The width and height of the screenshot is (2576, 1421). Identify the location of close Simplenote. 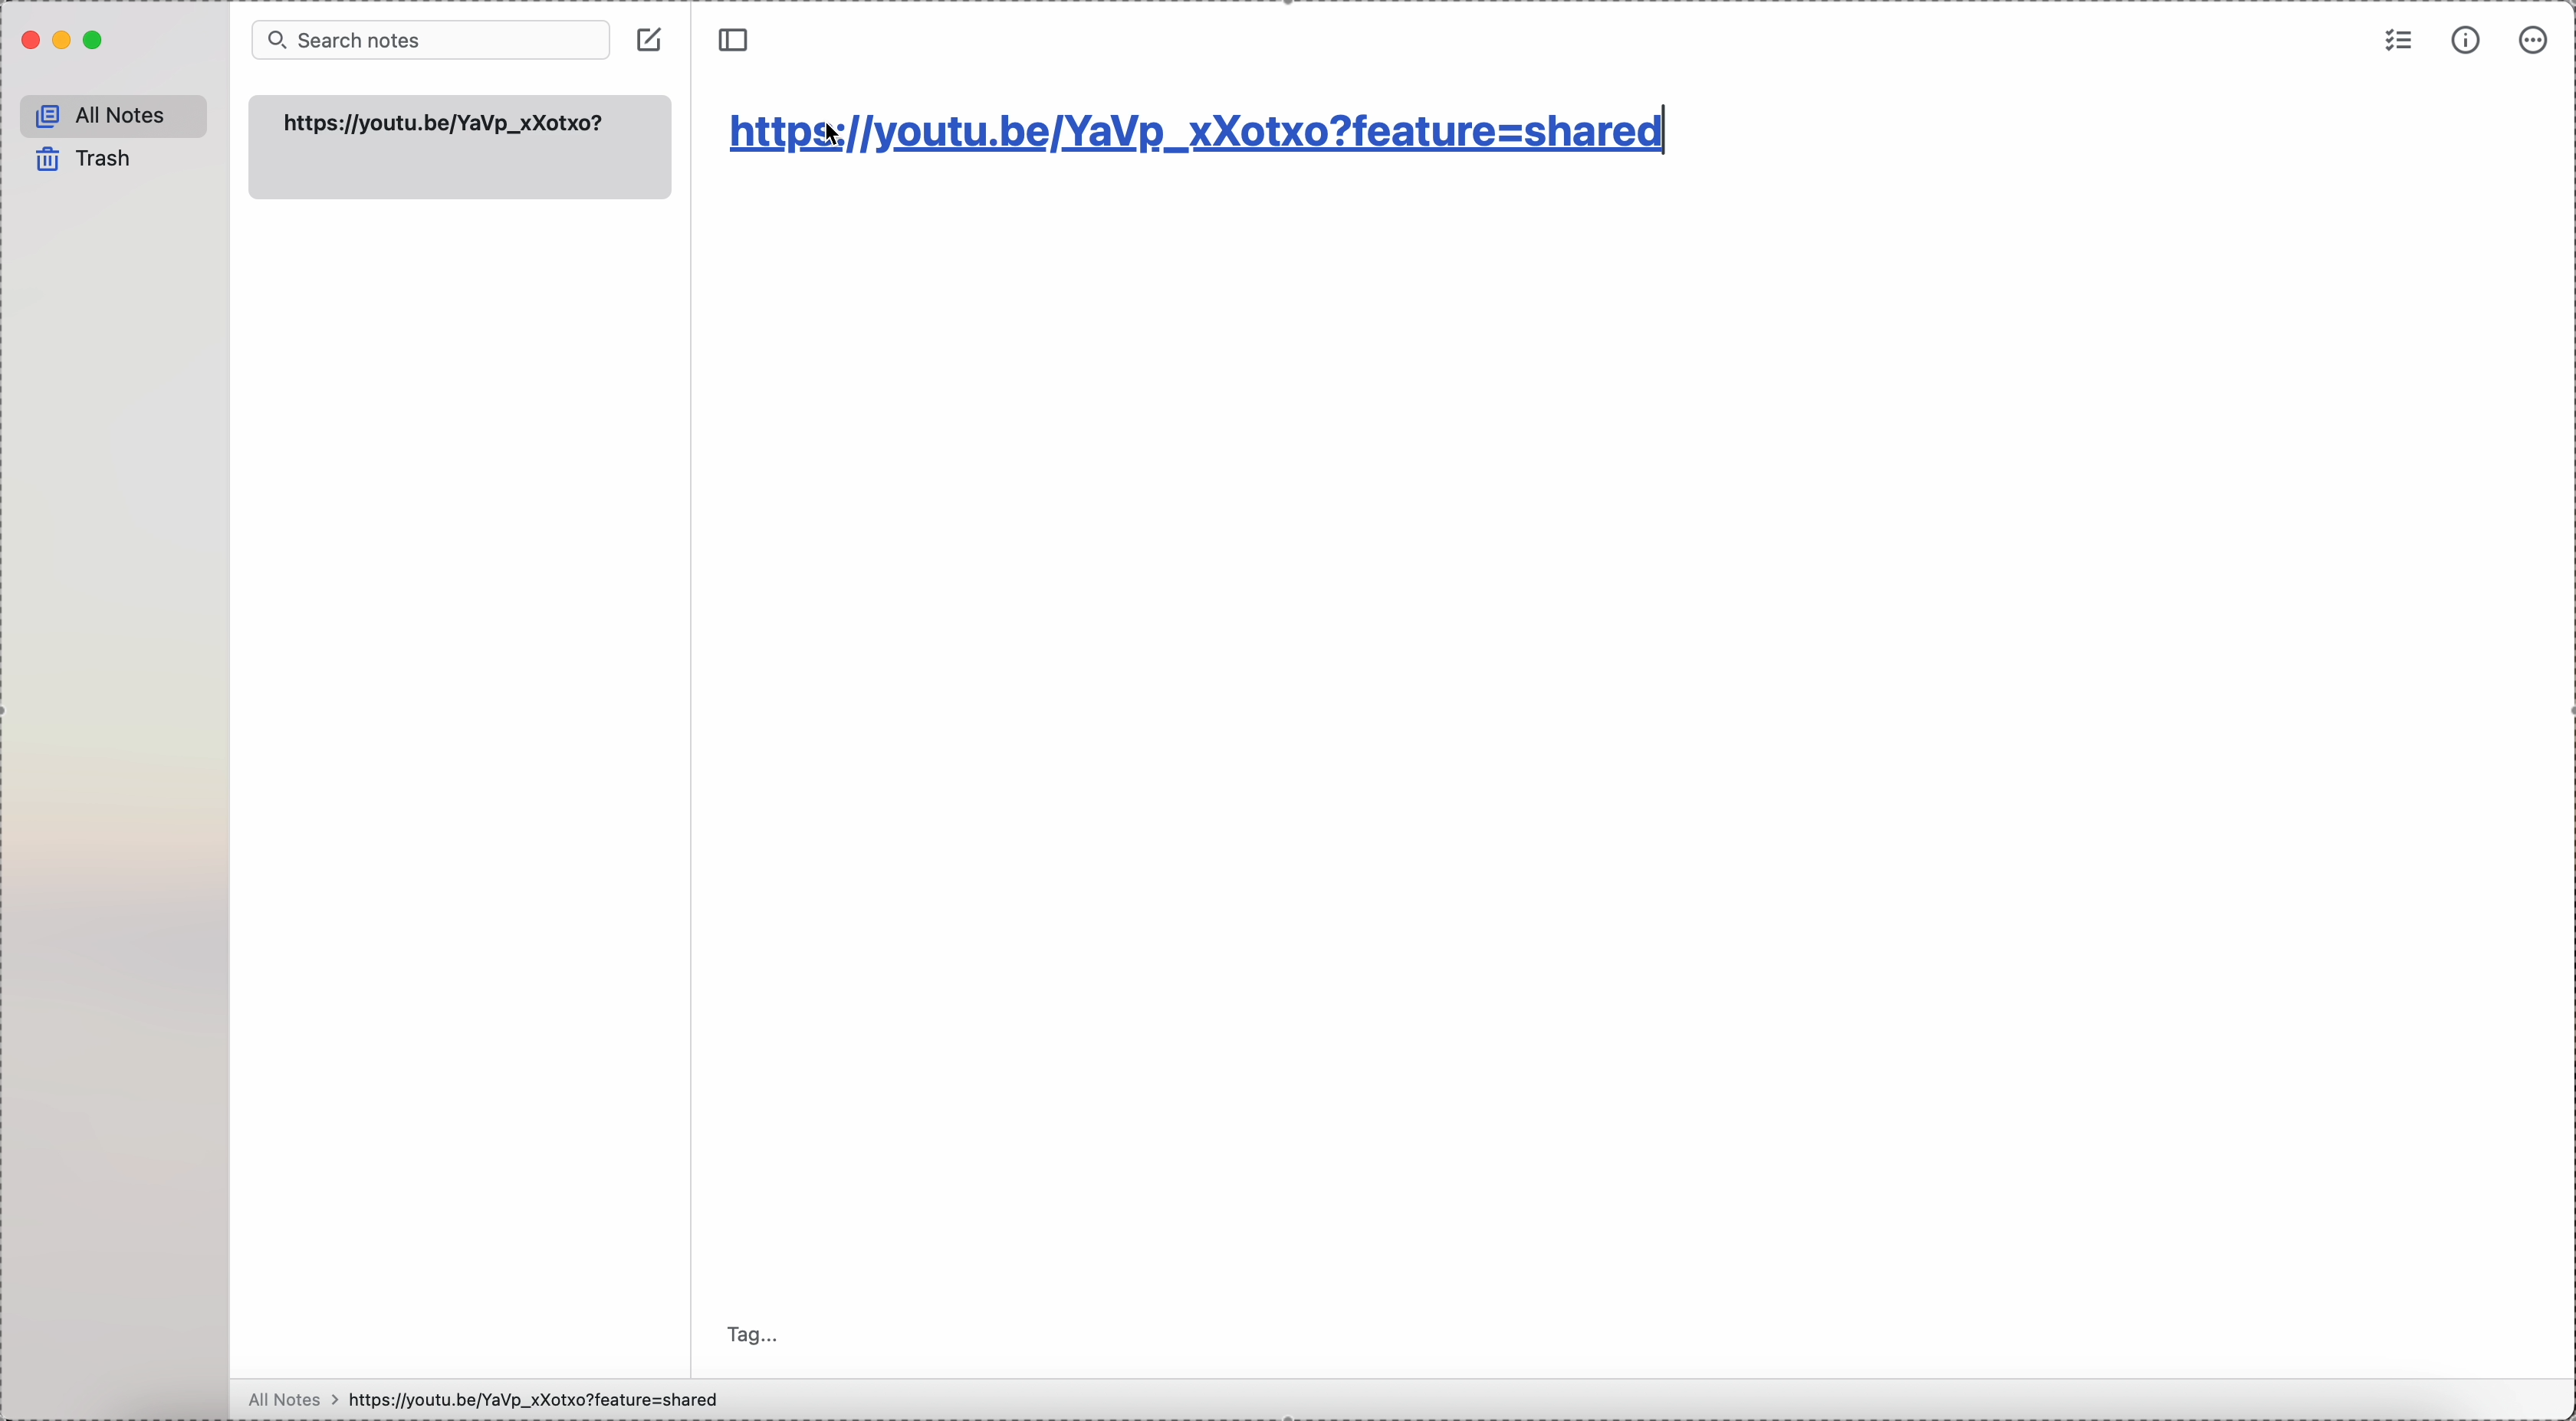
(29, 43).